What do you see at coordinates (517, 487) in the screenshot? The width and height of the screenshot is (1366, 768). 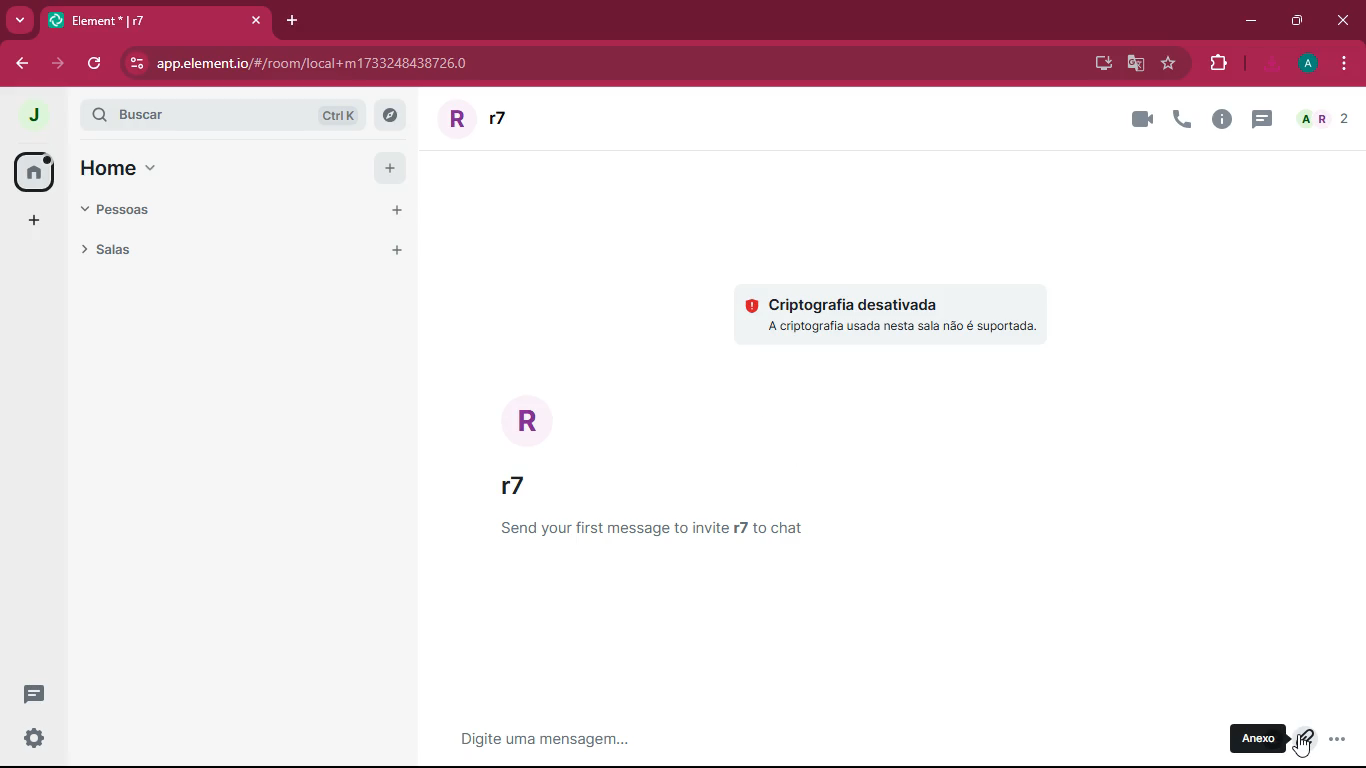 I see `r7` at bounding box center [517, 487].